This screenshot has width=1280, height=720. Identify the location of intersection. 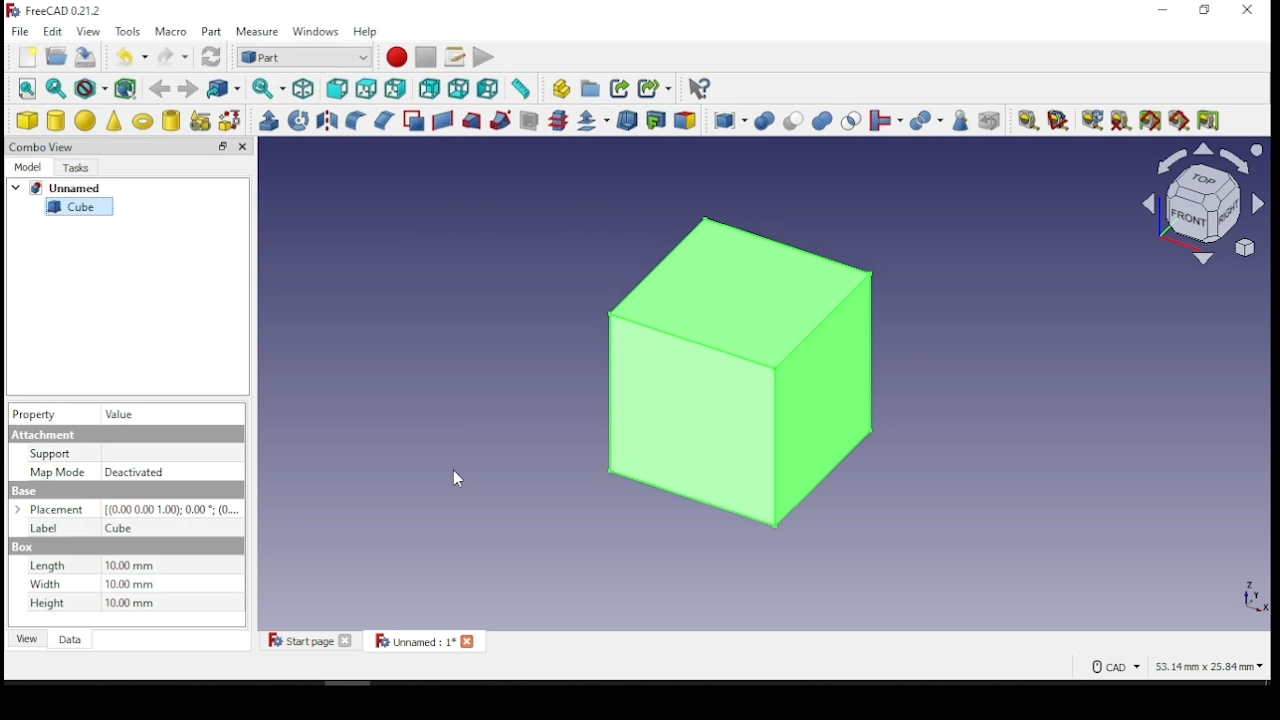
(850, 122).